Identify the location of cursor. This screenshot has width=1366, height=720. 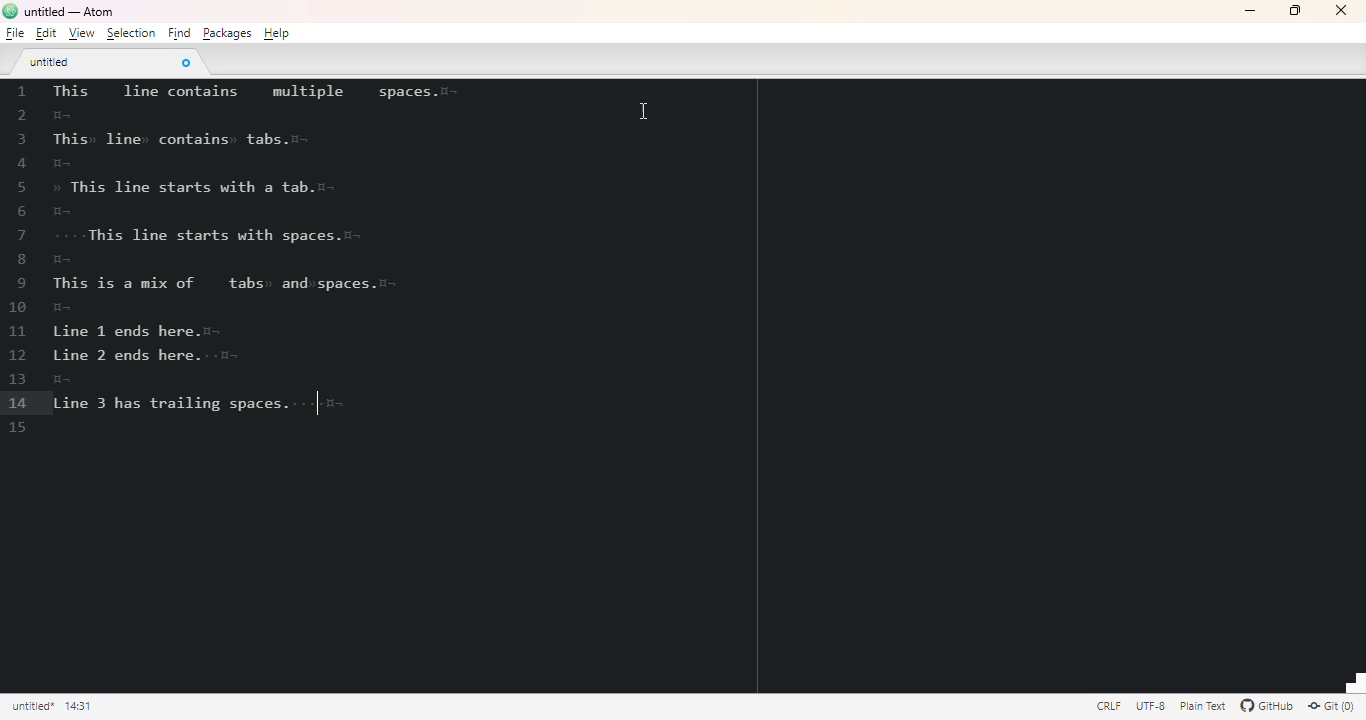
(645, 112).